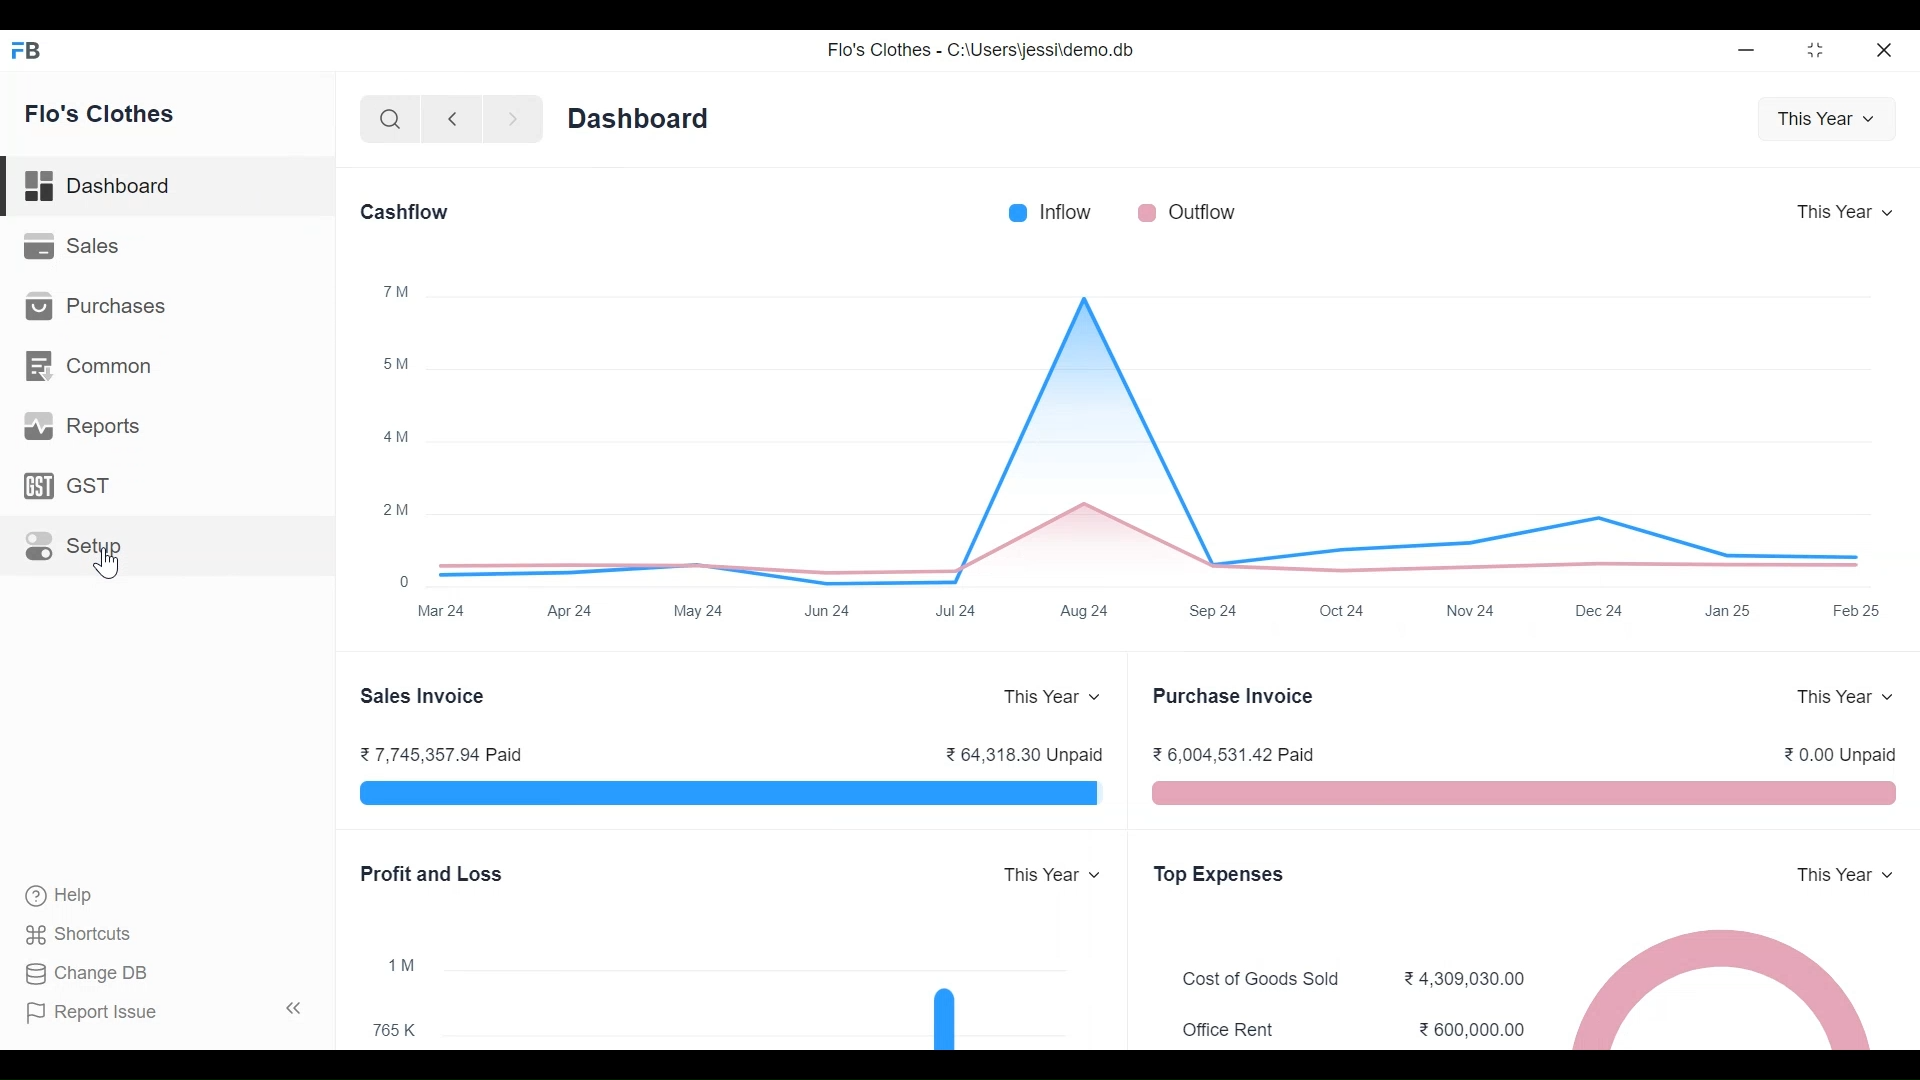 The image size is (1920, 1080). What do you see at coordinates (514, 119) in the screenshot?
I see `next` at bounding box center [514, 119].